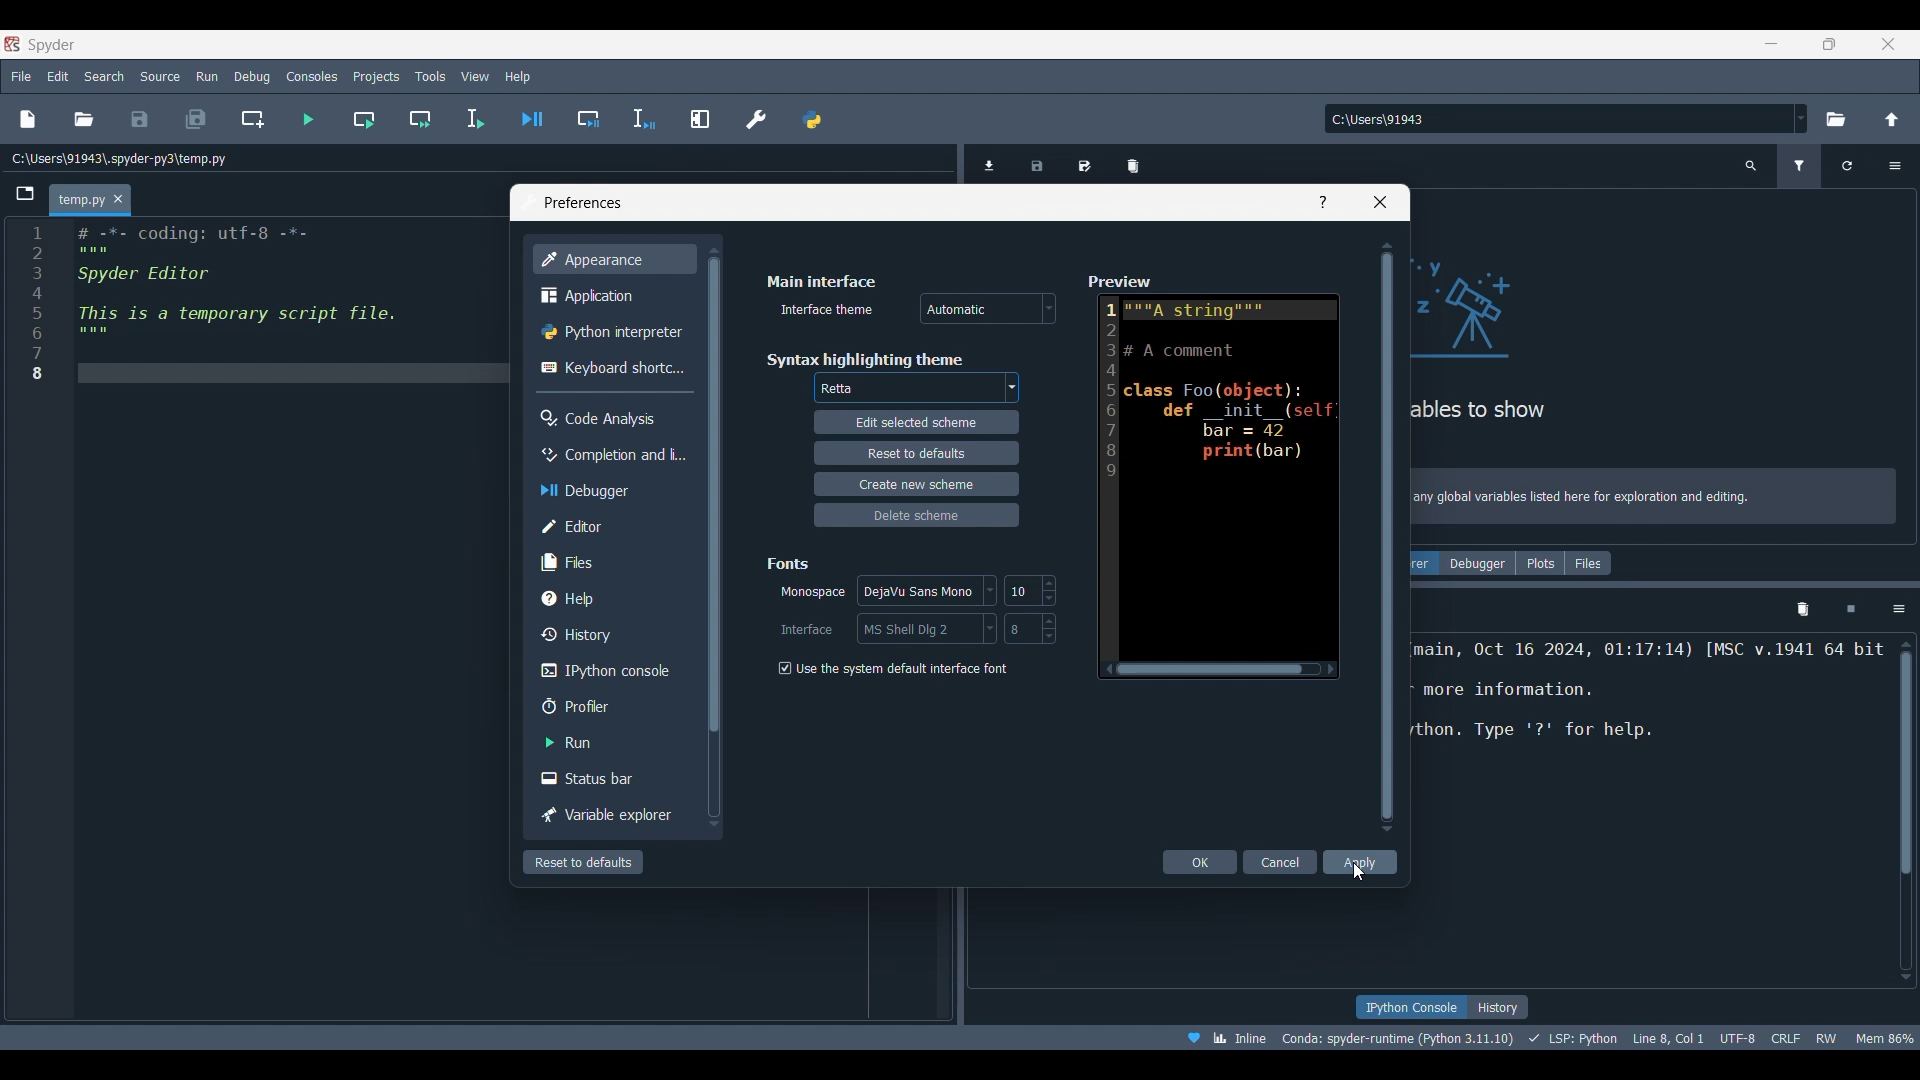  I want to click on crlf, so click(1786, 1036).